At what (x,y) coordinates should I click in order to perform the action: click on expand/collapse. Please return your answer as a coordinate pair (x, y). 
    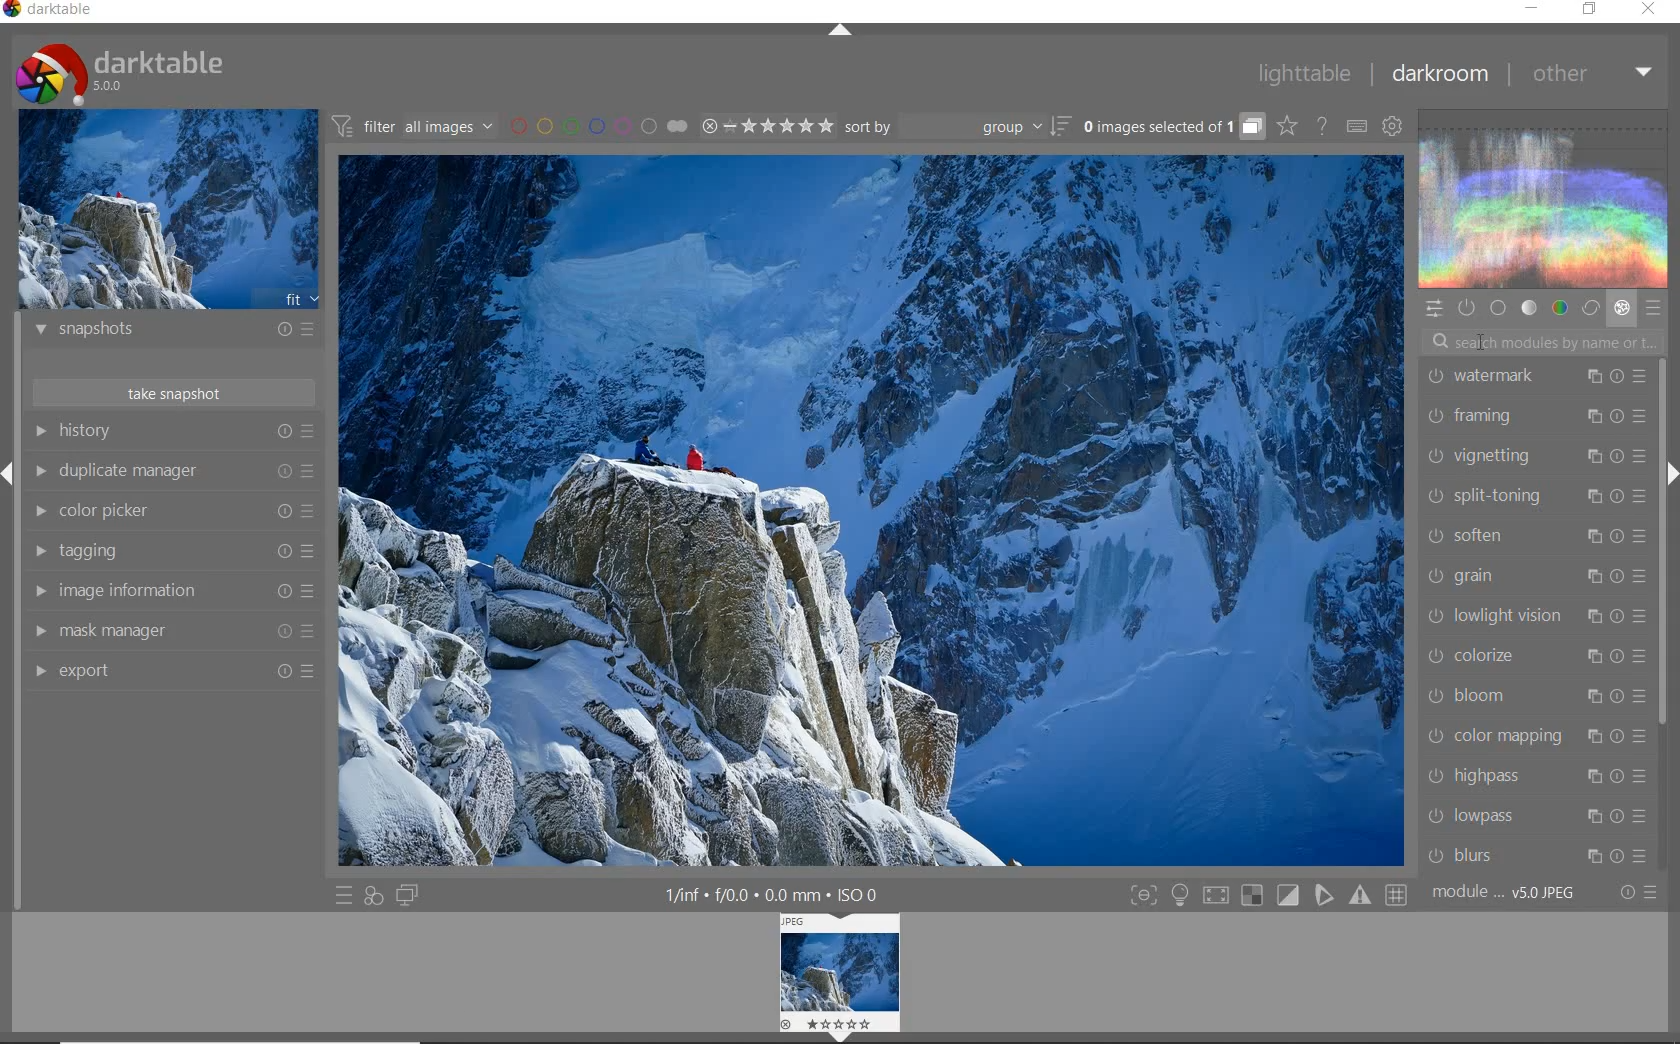
    Looking at the image, I should click on (838, 31).